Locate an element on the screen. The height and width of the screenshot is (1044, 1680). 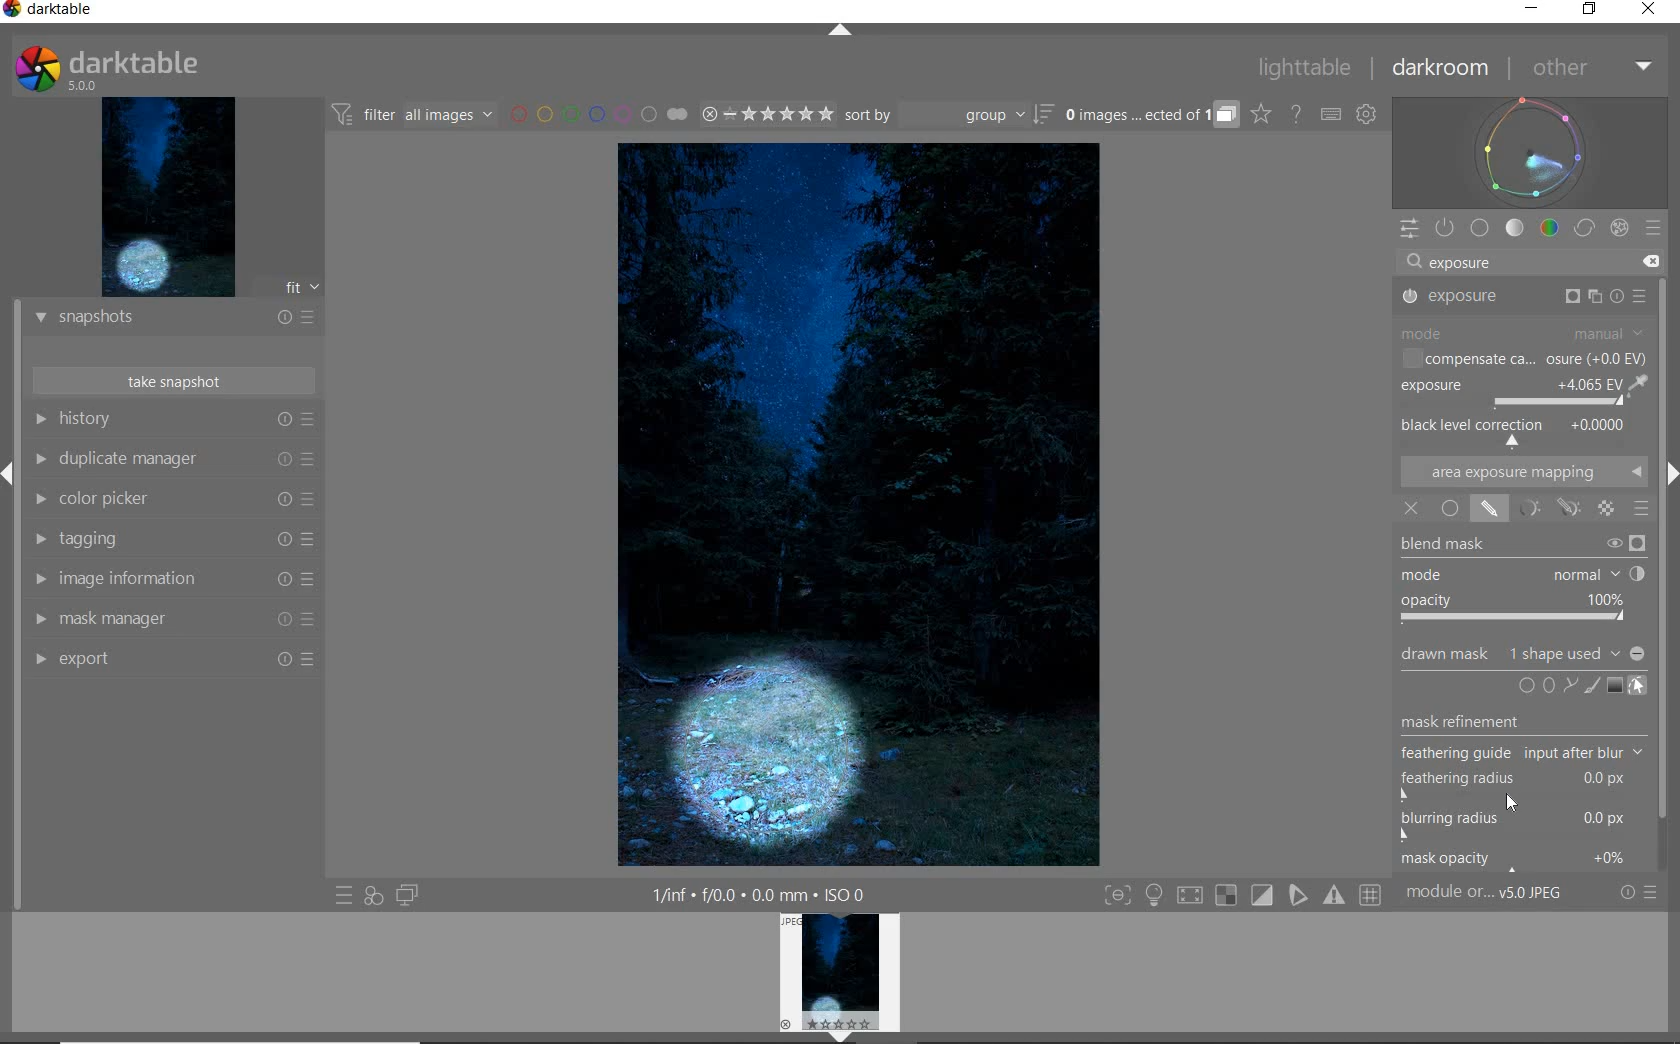
blurring radius is located at coordinates (1515, 827).